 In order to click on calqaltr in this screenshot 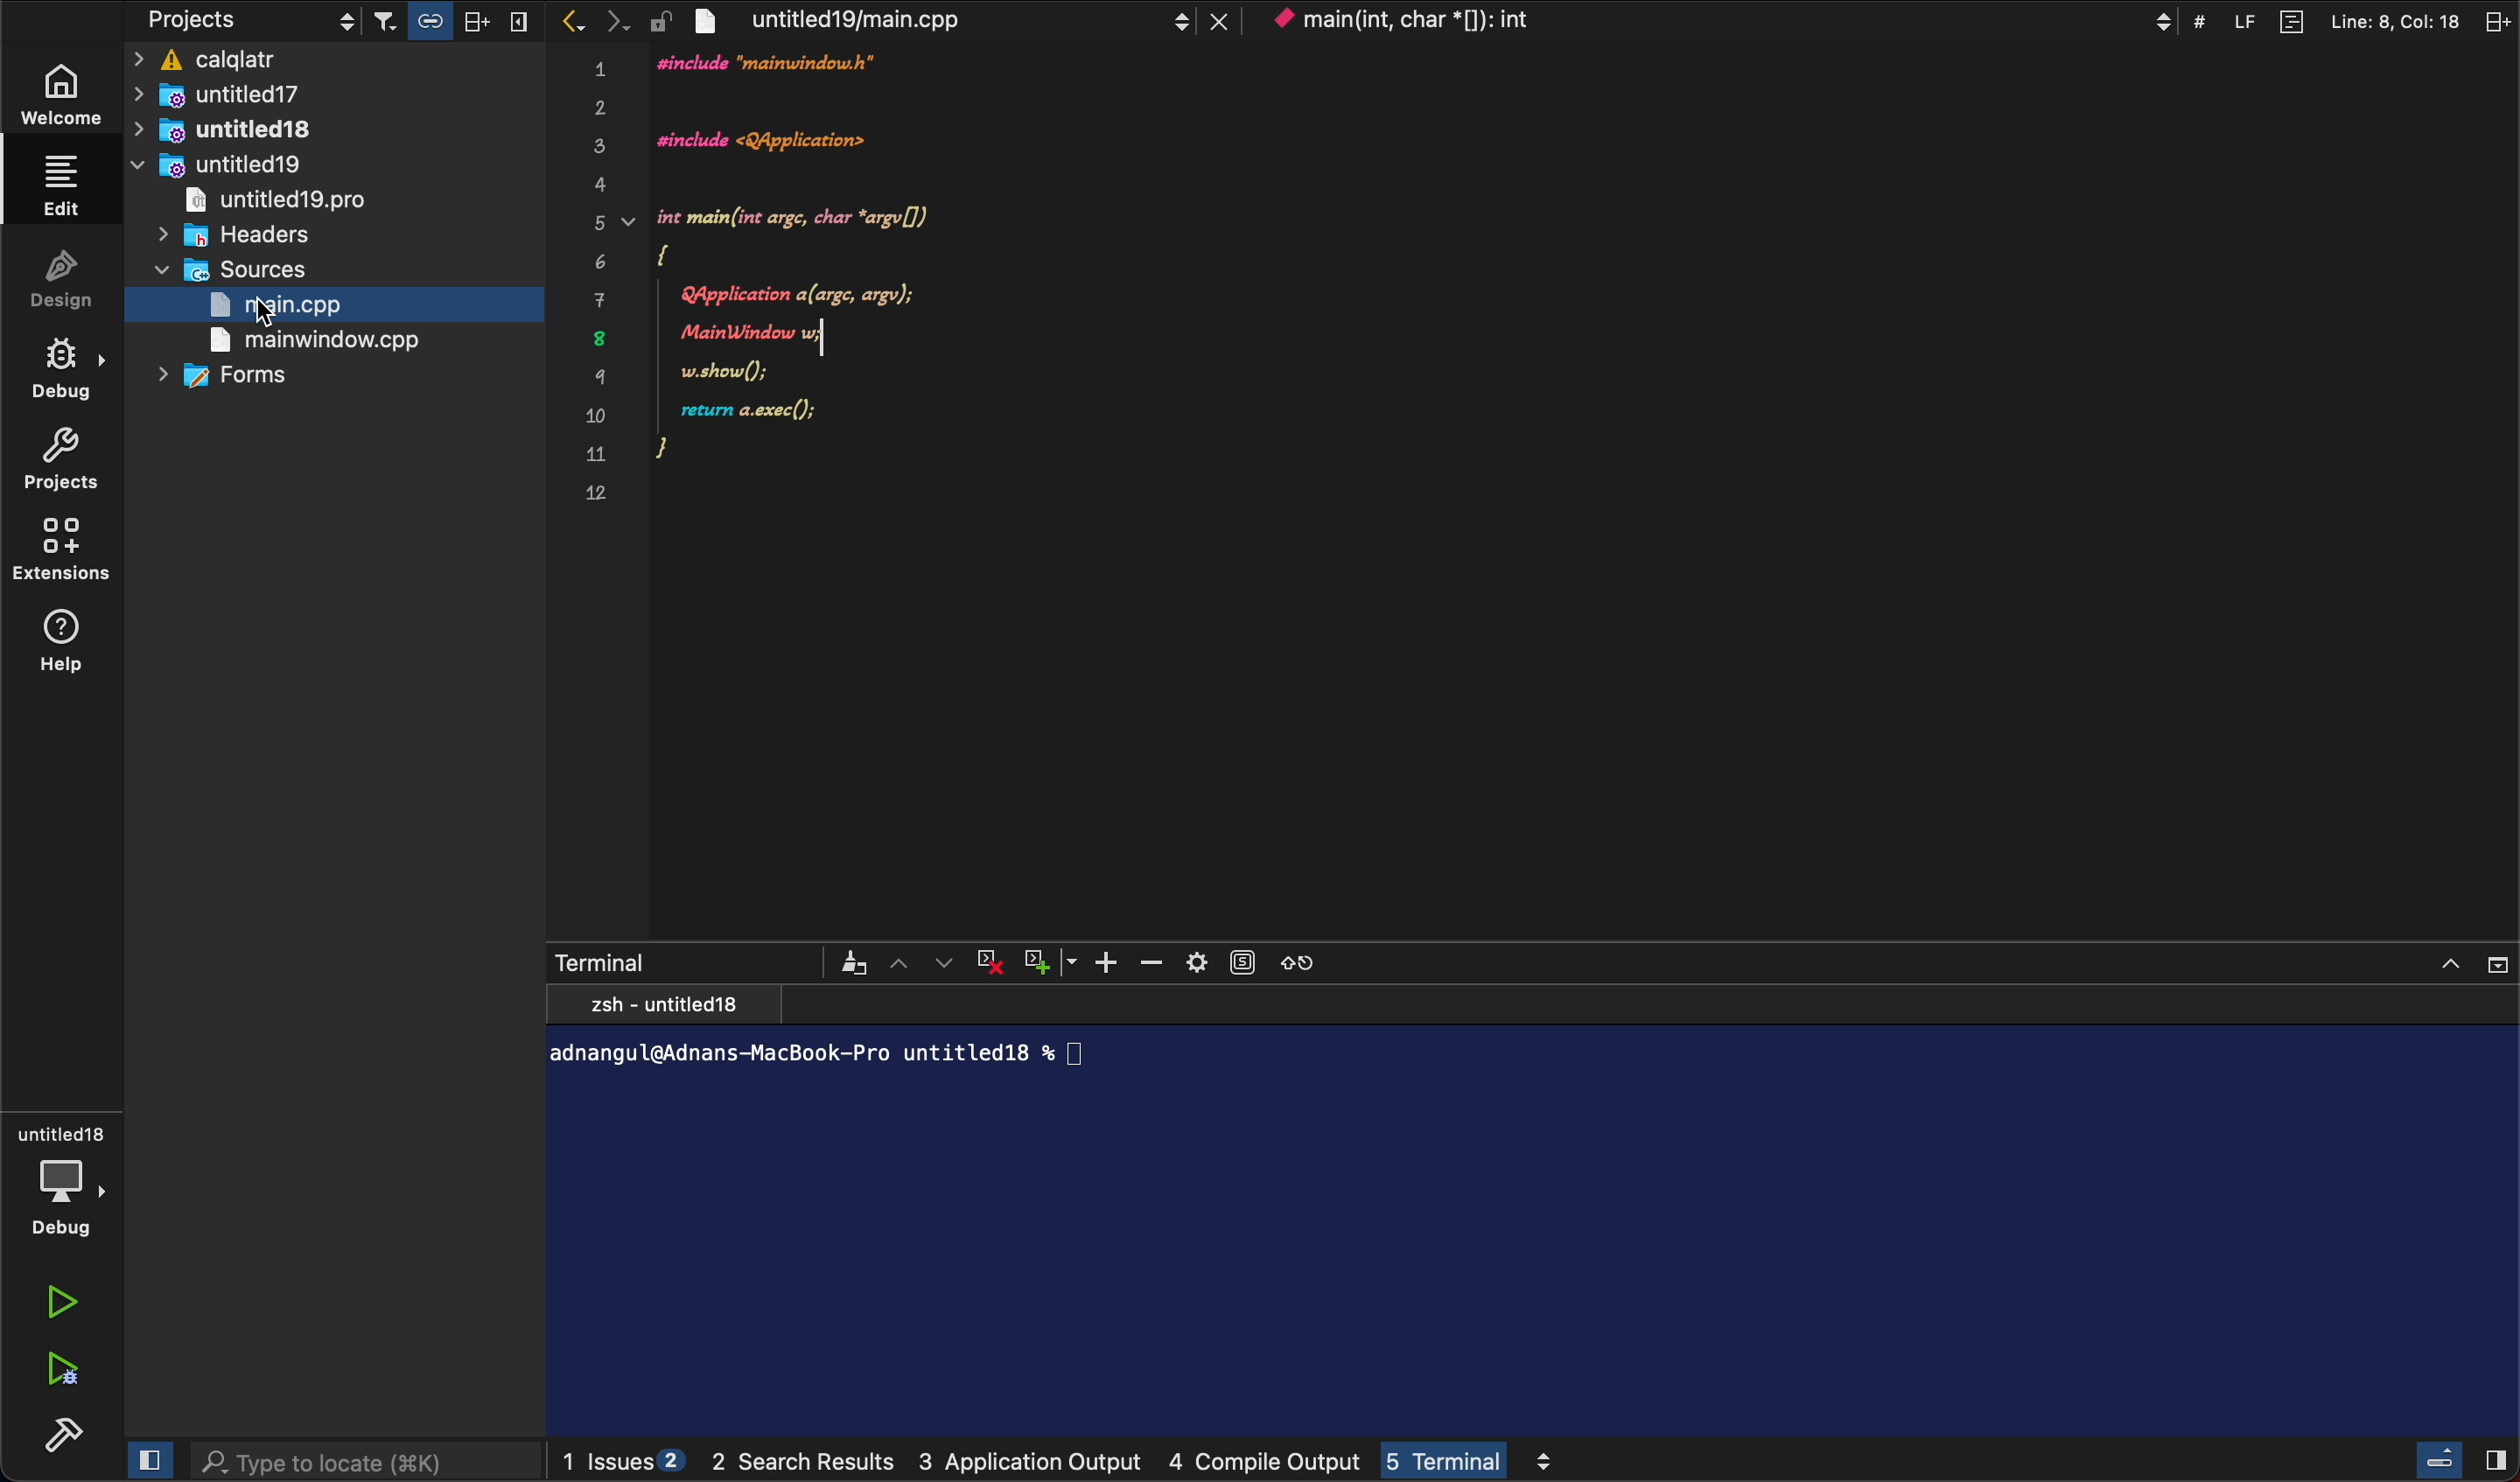, I will do `click(338, 61)`.